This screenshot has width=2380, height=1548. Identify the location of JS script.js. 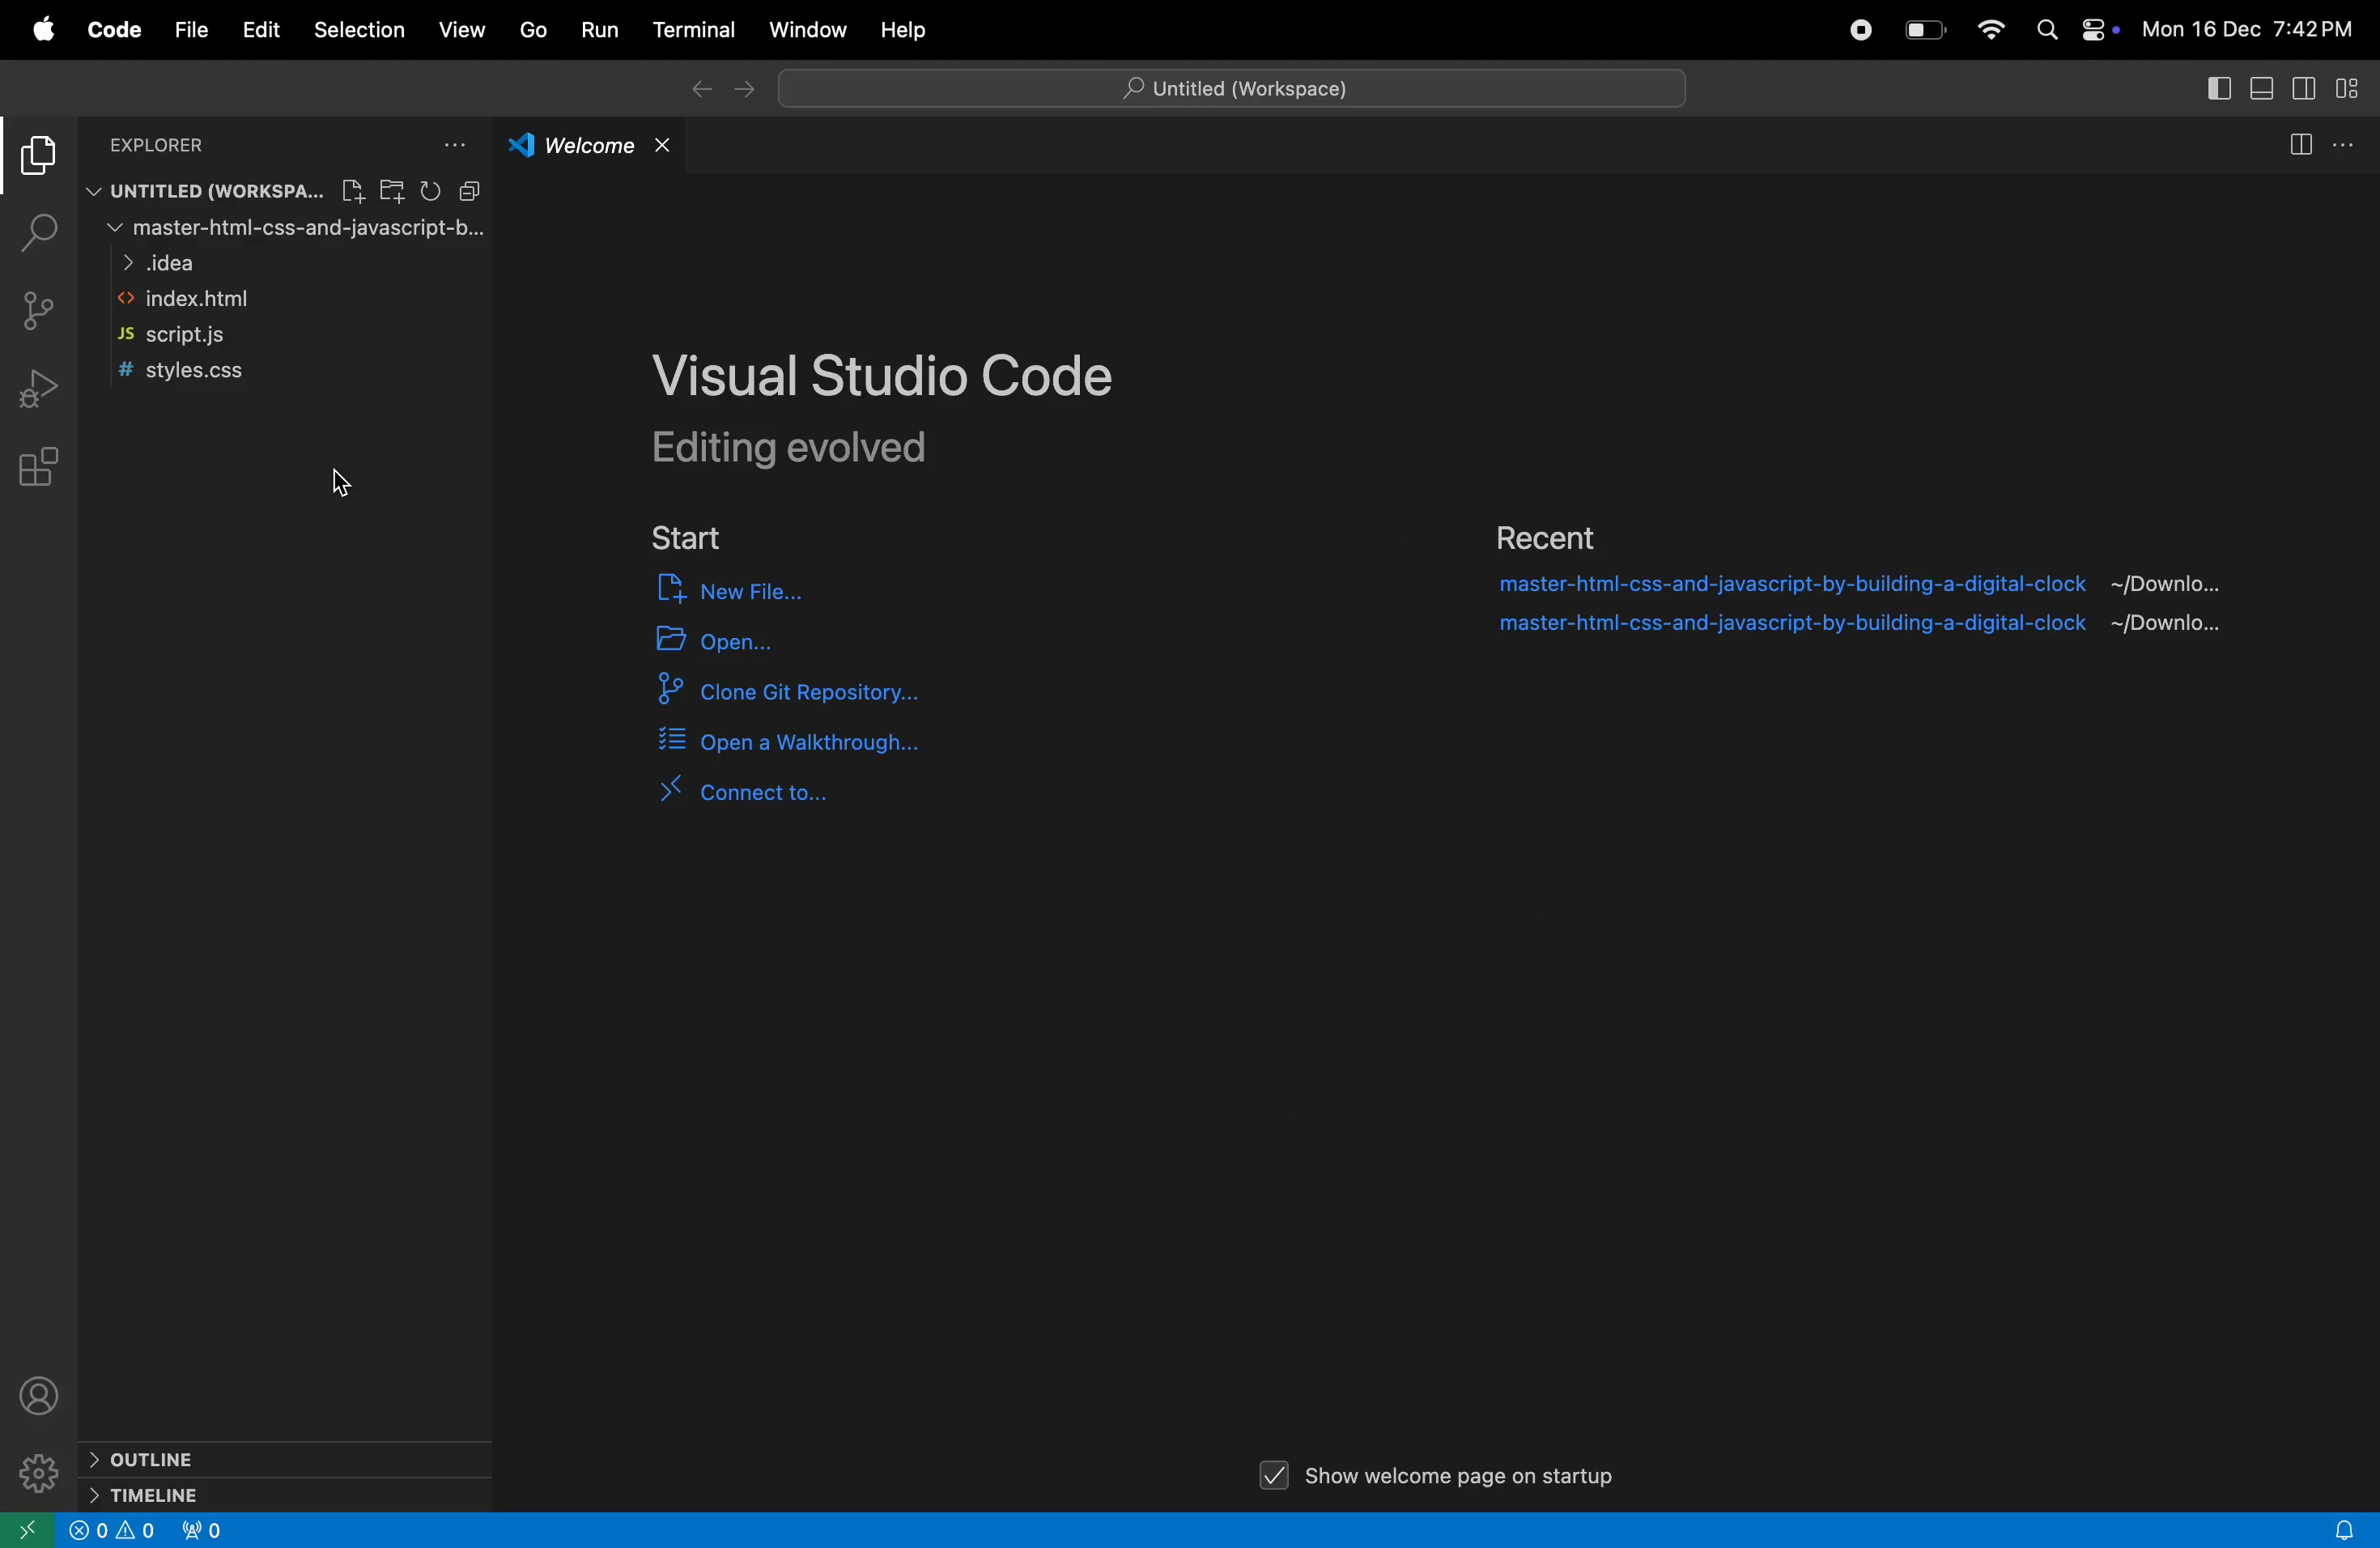
(189, 333).